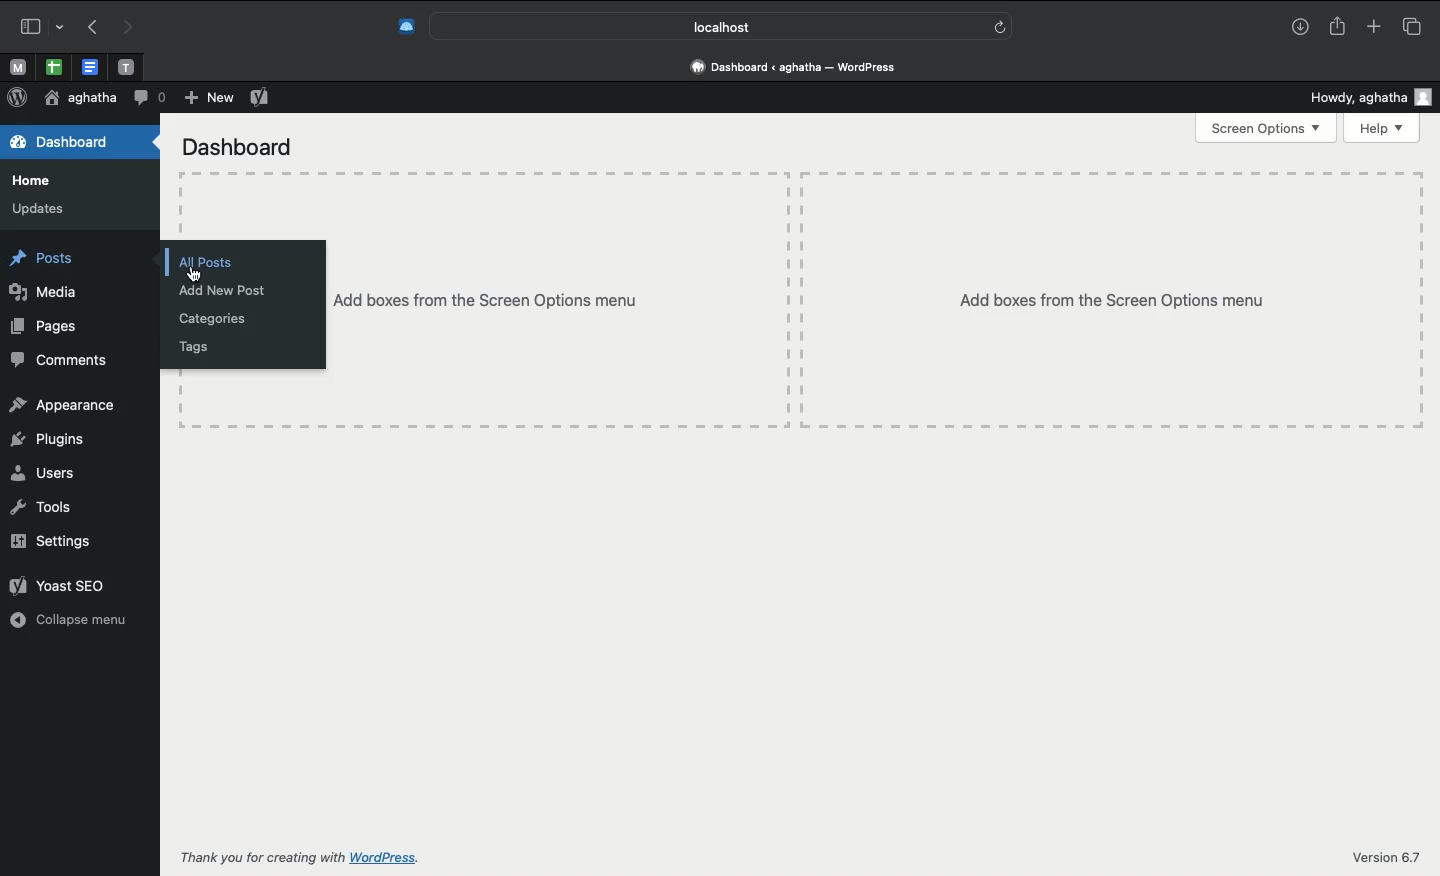  I want to click on Click all posts, so click(212, 262).